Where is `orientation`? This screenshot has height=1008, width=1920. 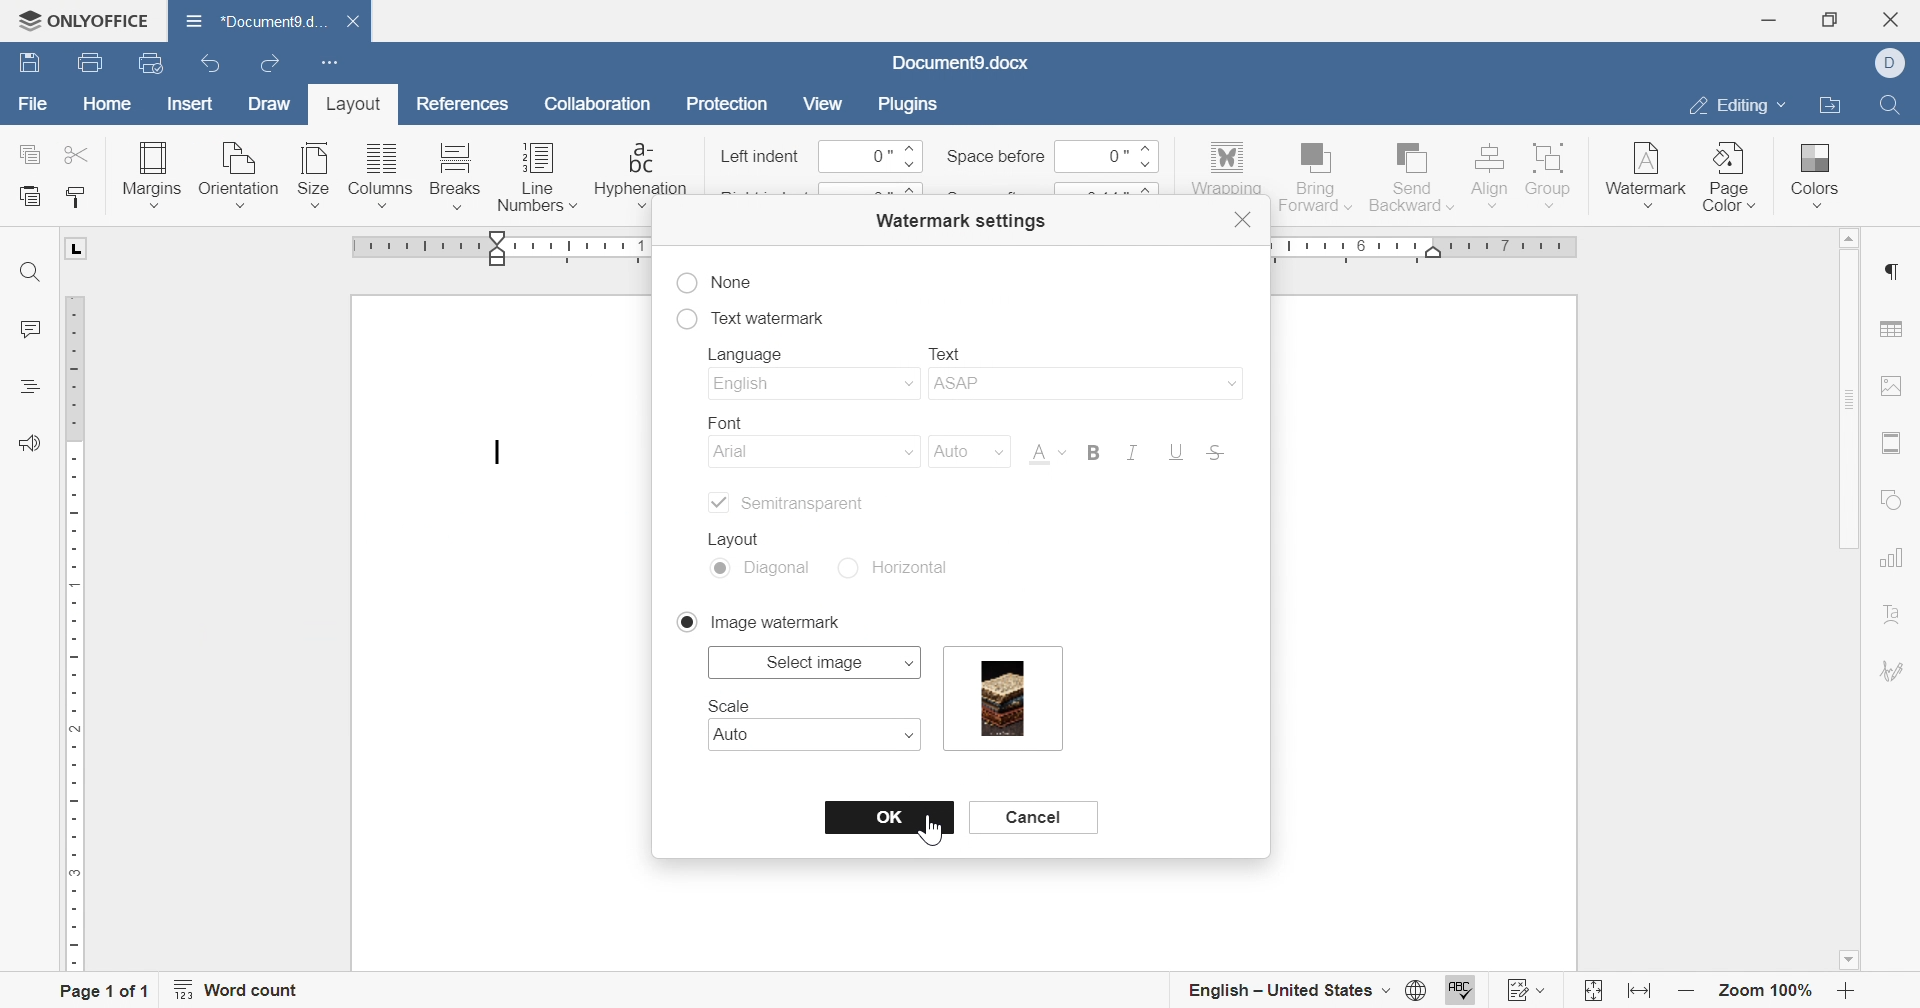
orientation is located at coordinates (238, 176).